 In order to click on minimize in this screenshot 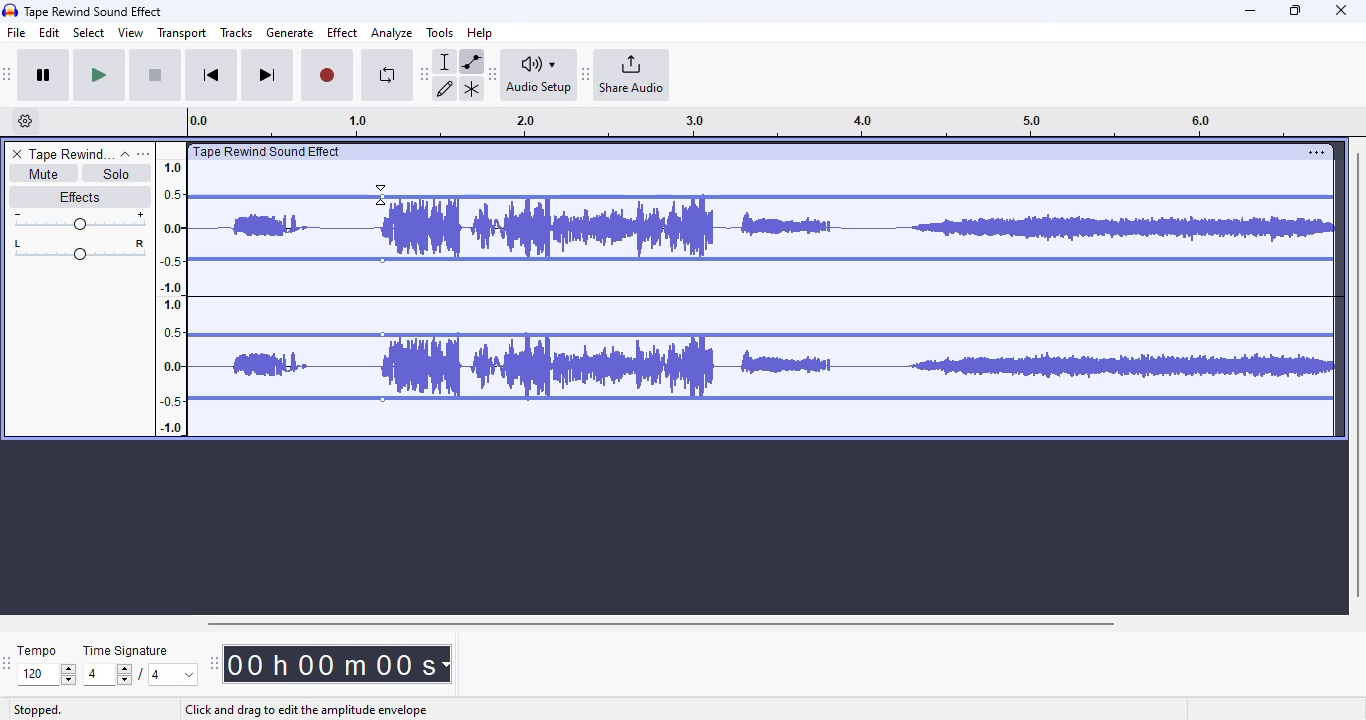, I will do `click(1250, 11)`.